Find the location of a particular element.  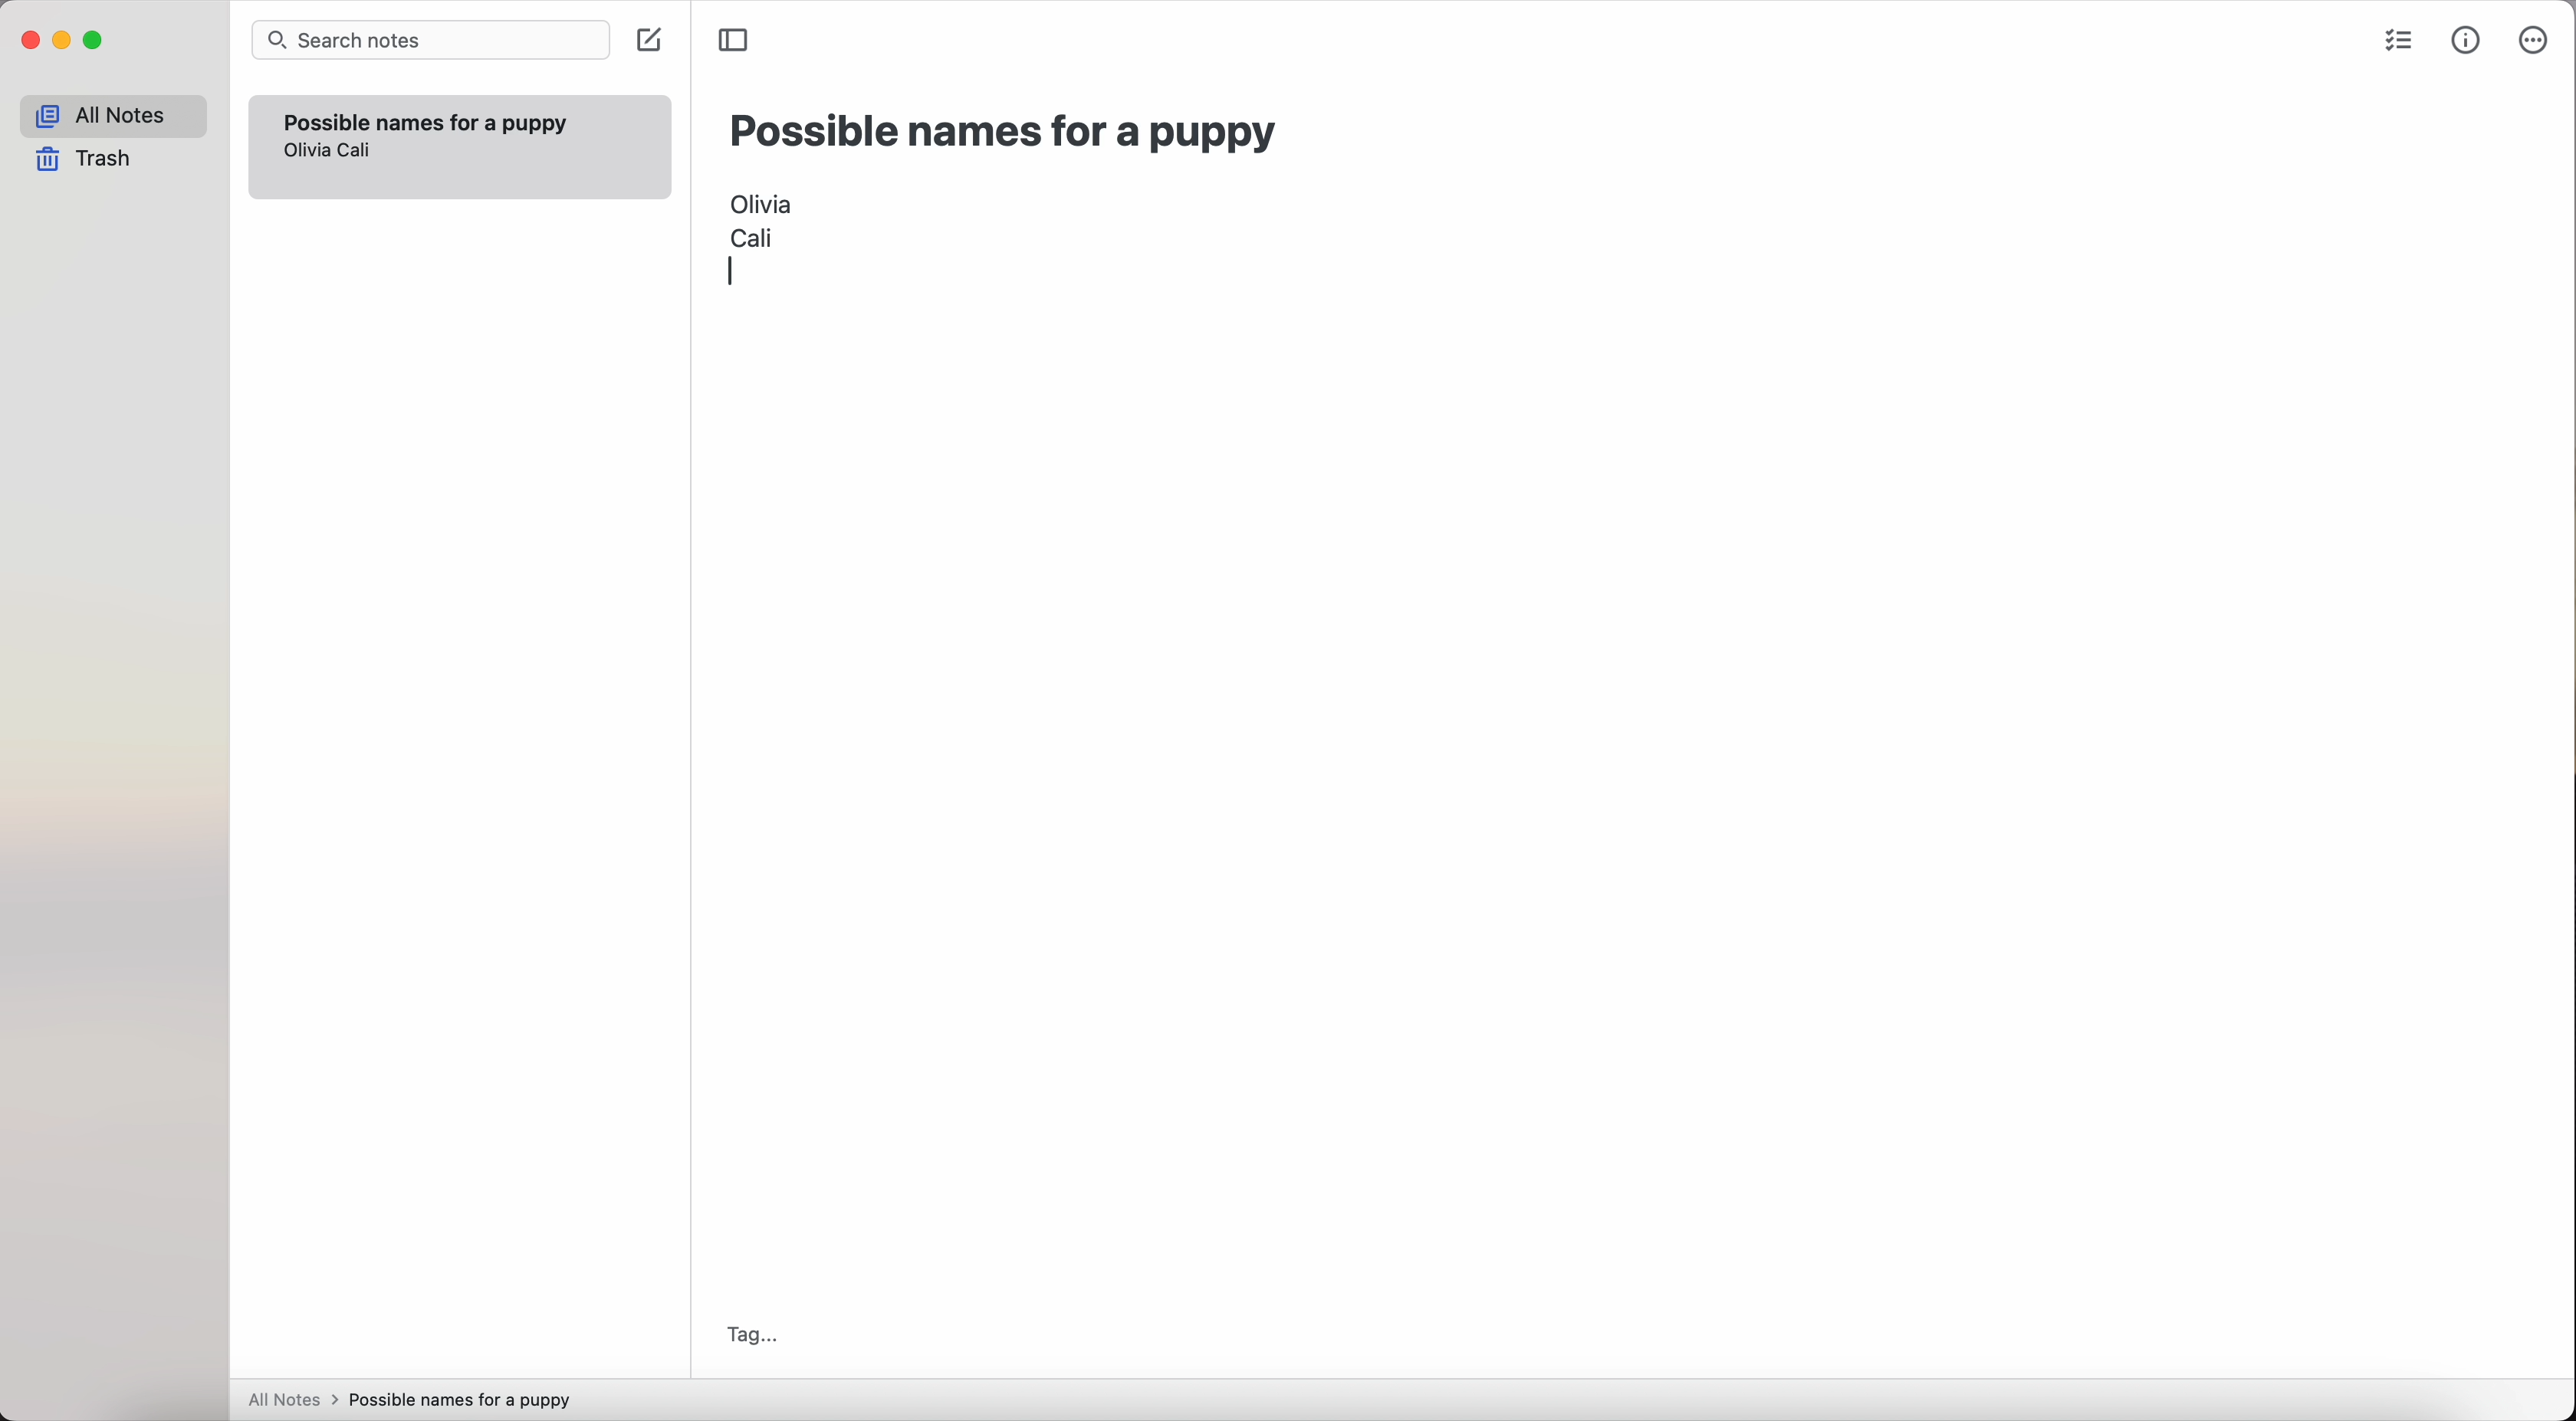

possible names for a puppy note is located at coordinates (425, 119).